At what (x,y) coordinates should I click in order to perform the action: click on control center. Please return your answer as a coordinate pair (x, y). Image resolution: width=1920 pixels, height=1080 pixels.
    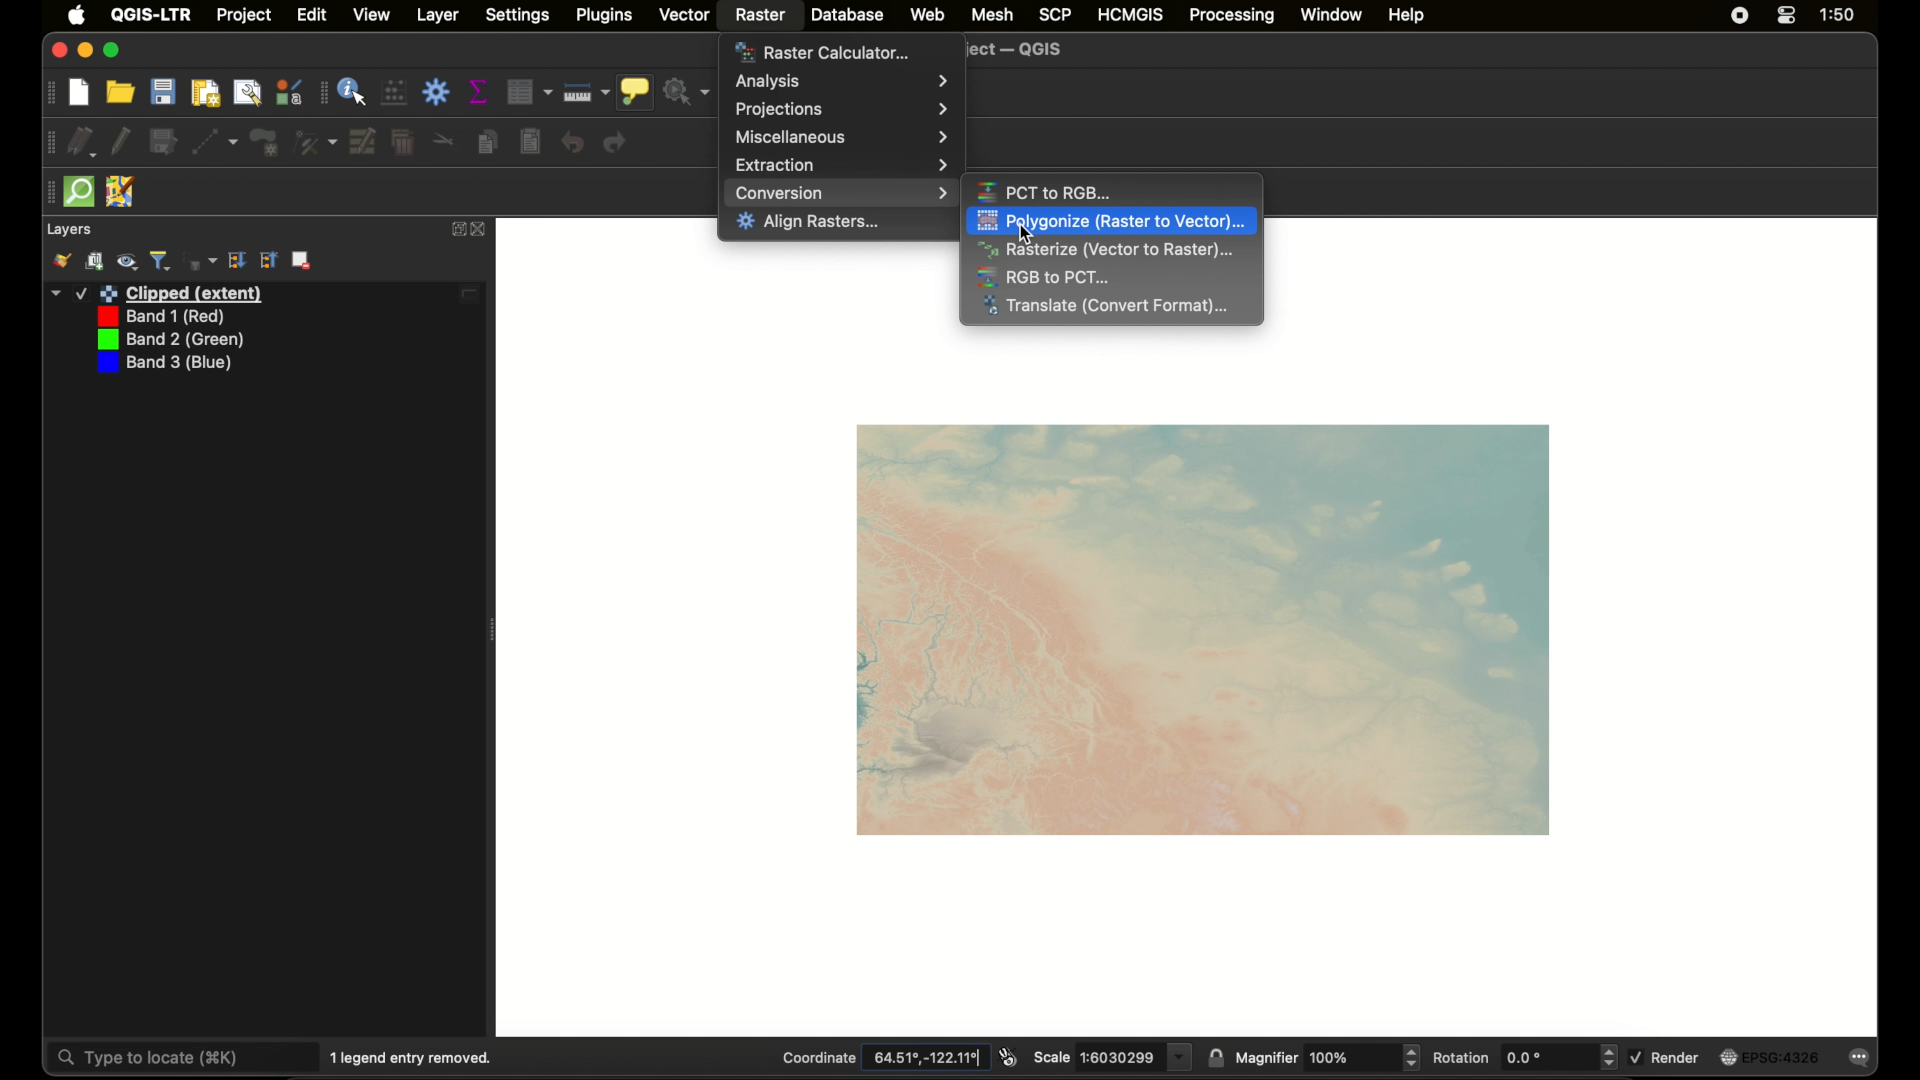
    Looking at the image, I should click on (1787, 16).